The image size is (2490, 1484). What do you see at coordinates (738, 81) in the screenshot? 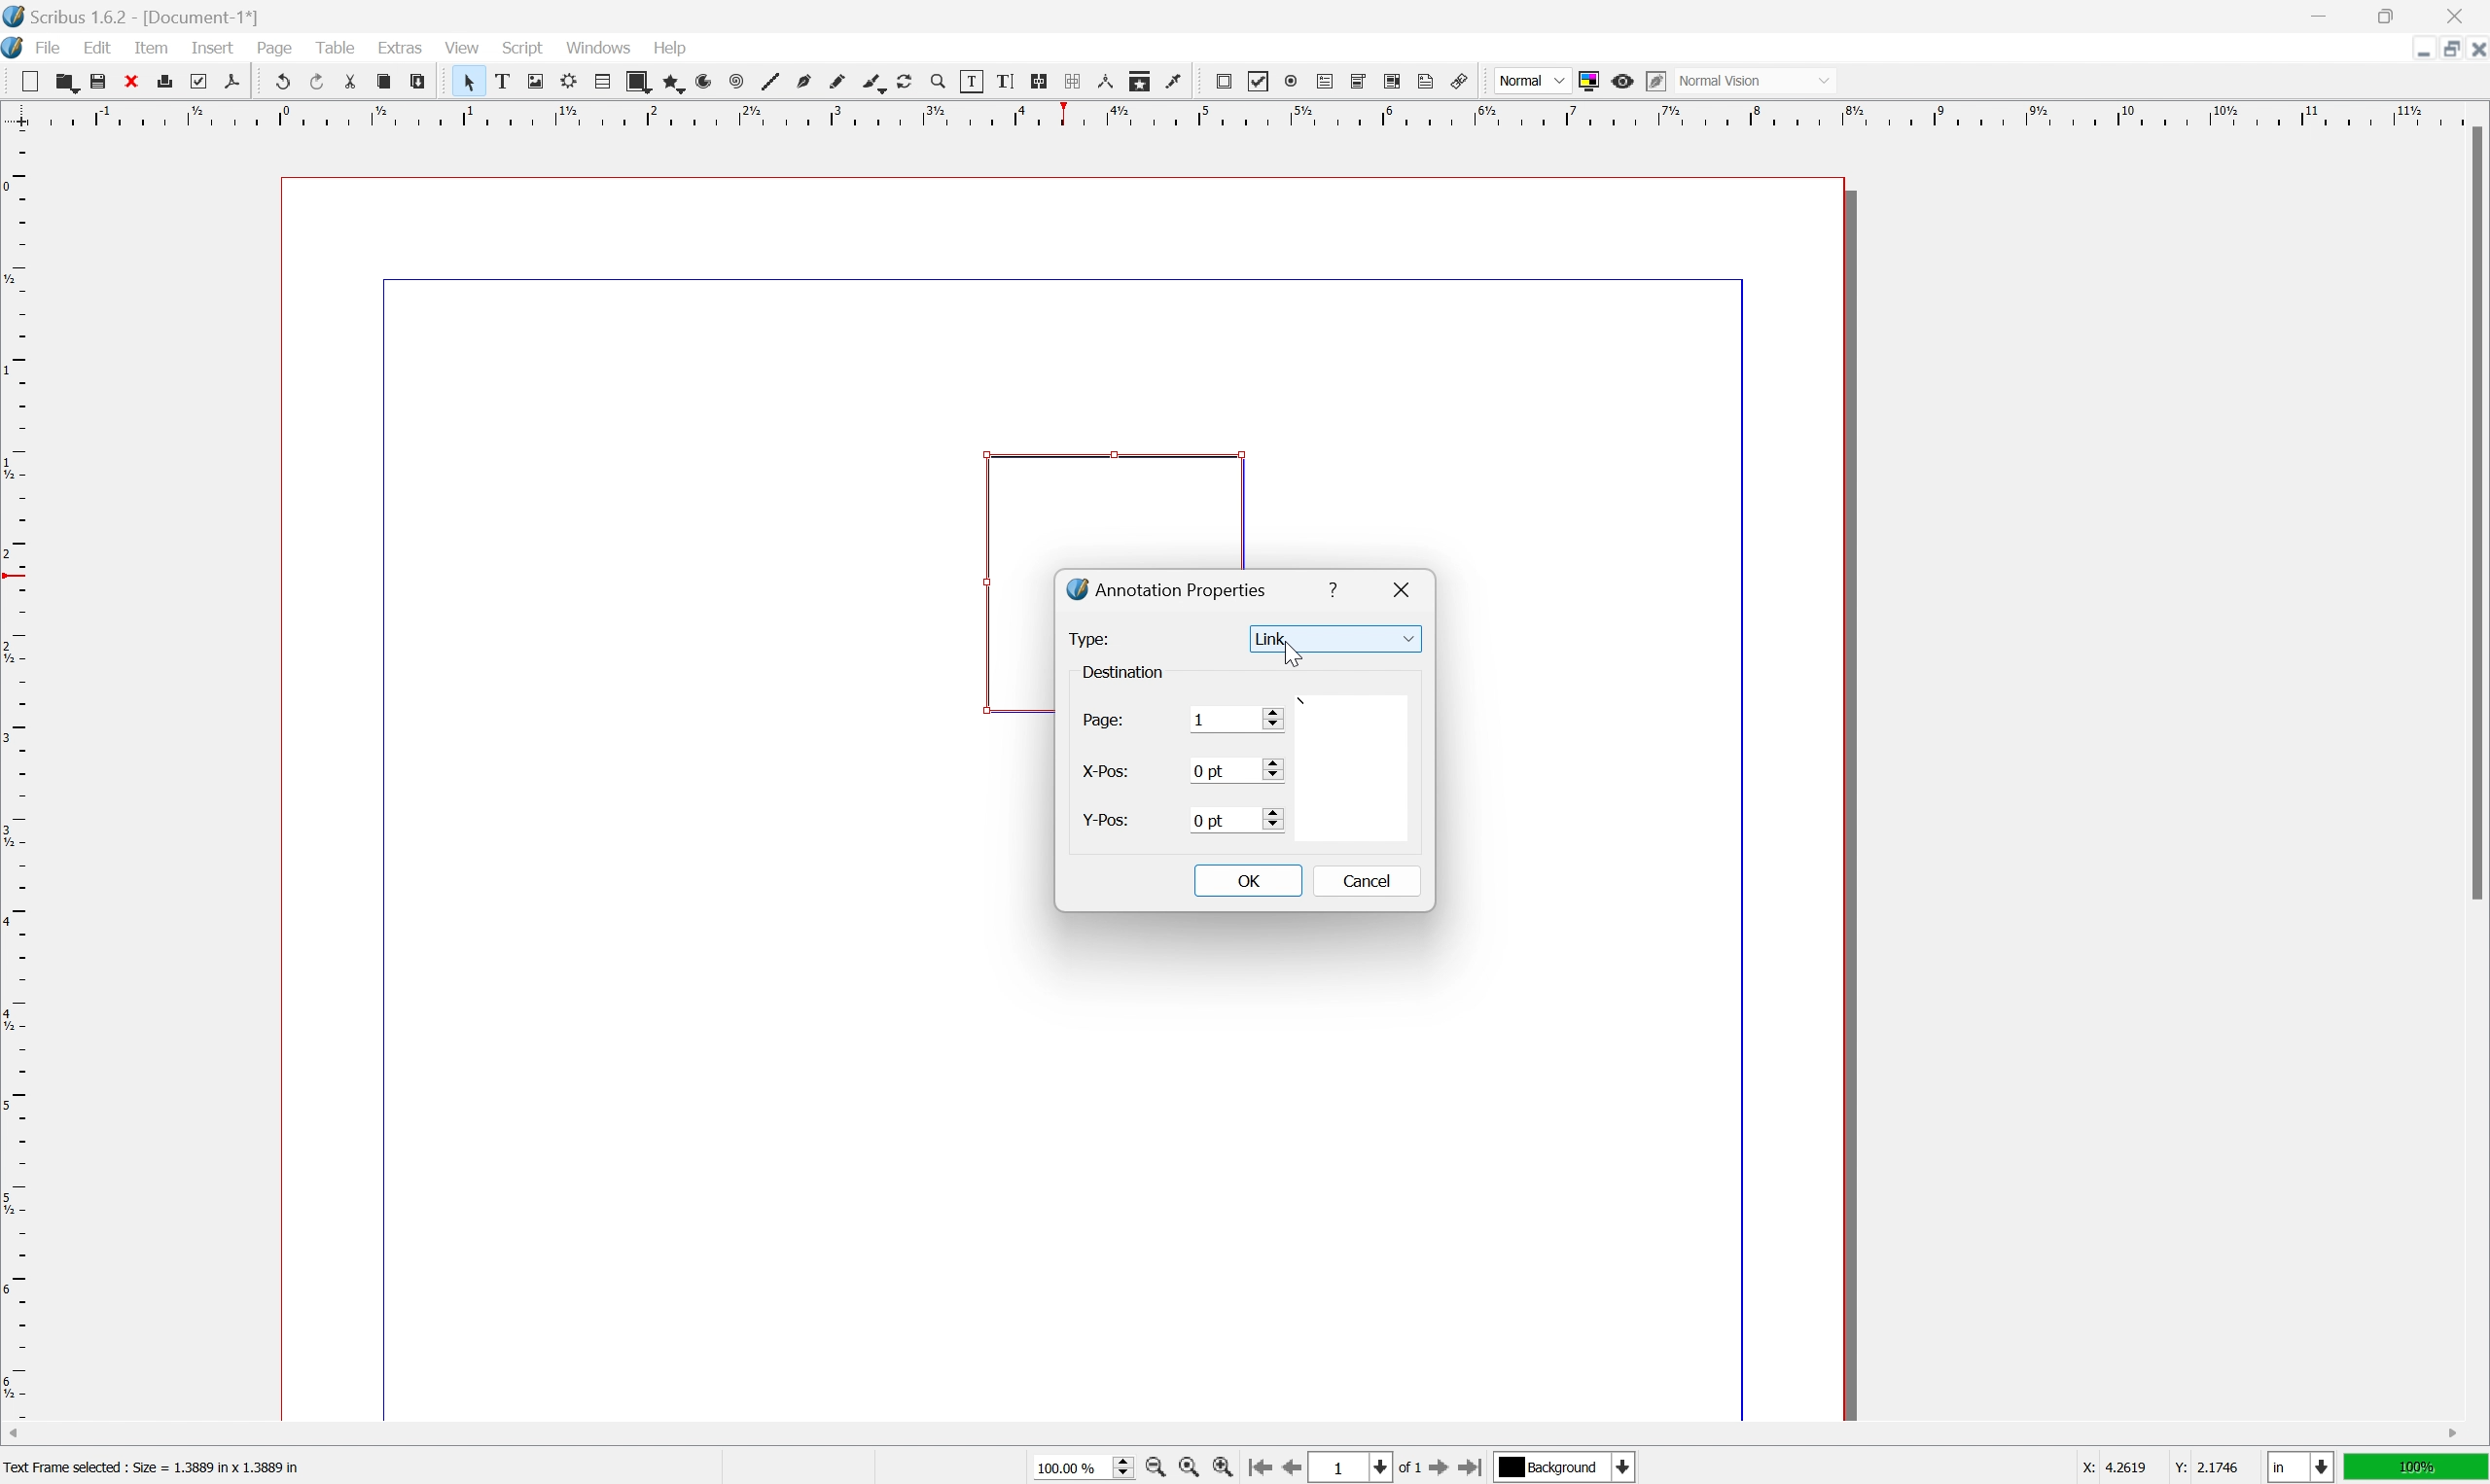
I see `spiral` at bounding box center [738, 81].